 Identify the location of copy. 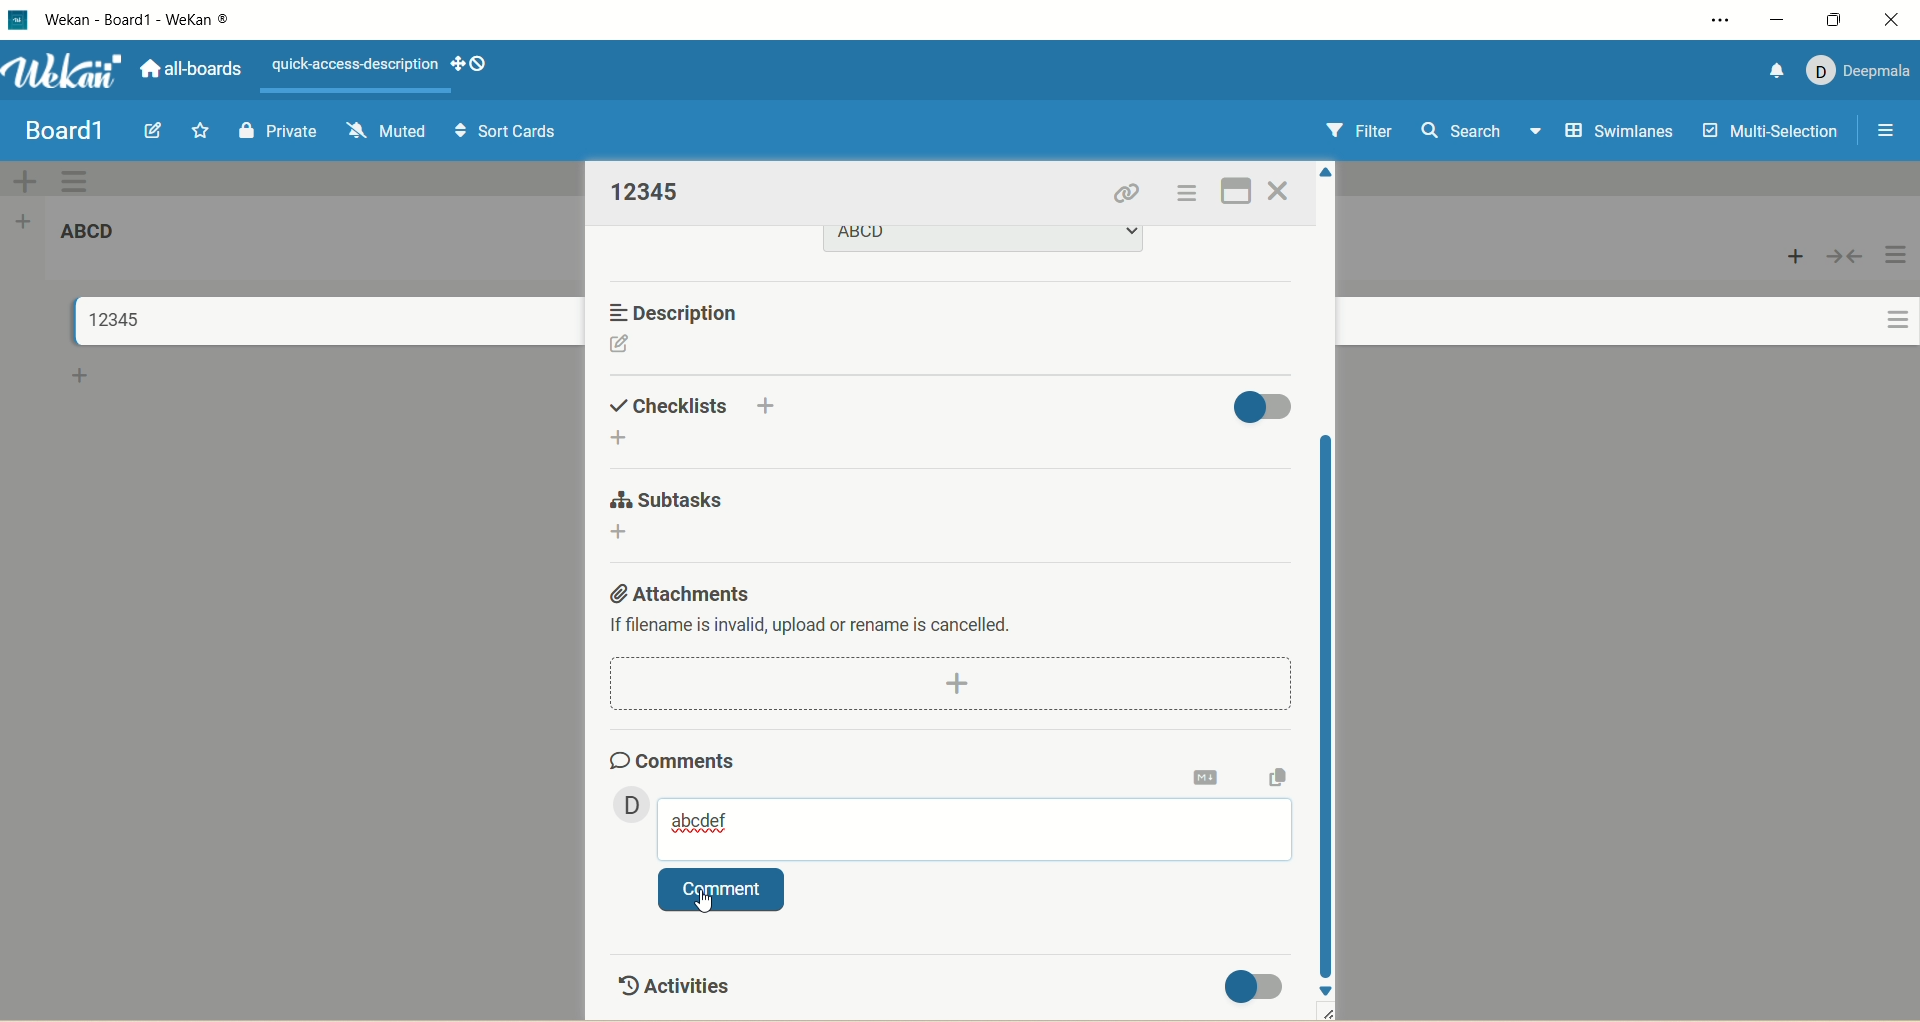
(1279, 776).